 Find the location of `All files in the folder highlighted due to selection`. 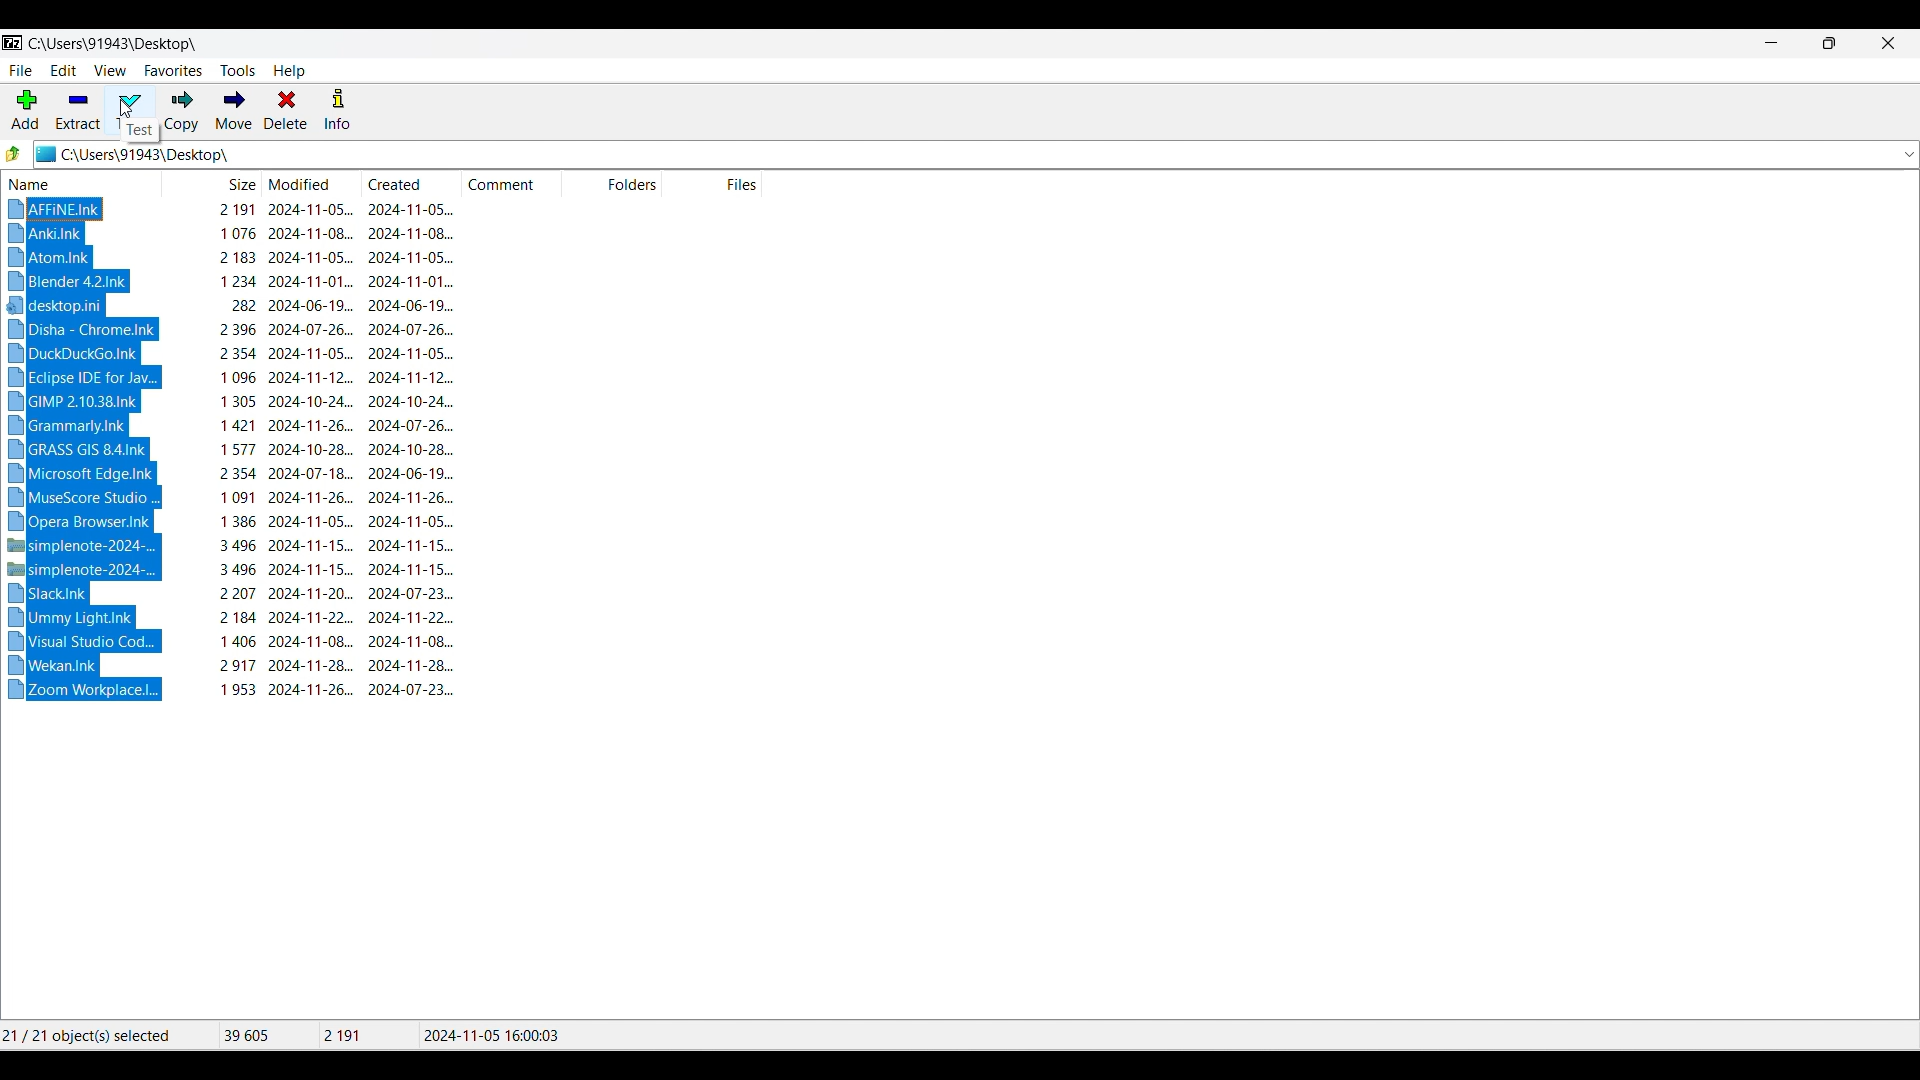

All files in the folder highlighted due to selection is located at coordinates (91, 448).